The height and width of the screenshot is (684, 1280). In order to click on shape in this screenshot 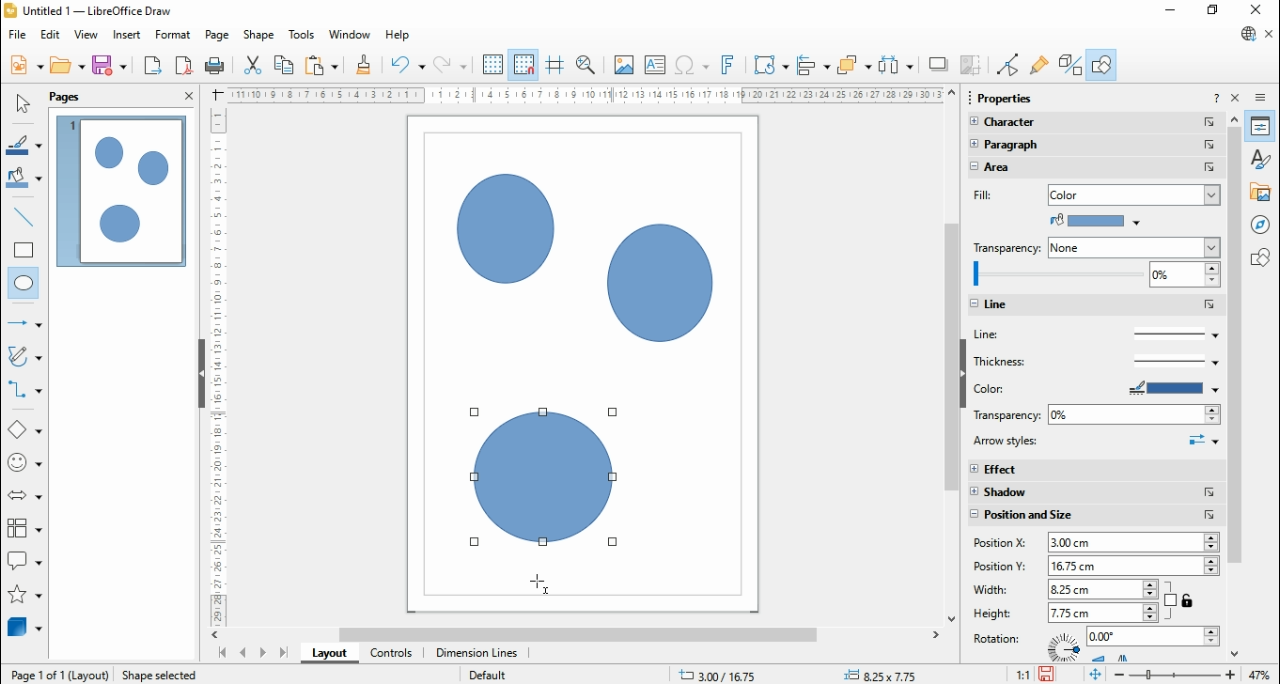, I will do `click(258, 35)`.